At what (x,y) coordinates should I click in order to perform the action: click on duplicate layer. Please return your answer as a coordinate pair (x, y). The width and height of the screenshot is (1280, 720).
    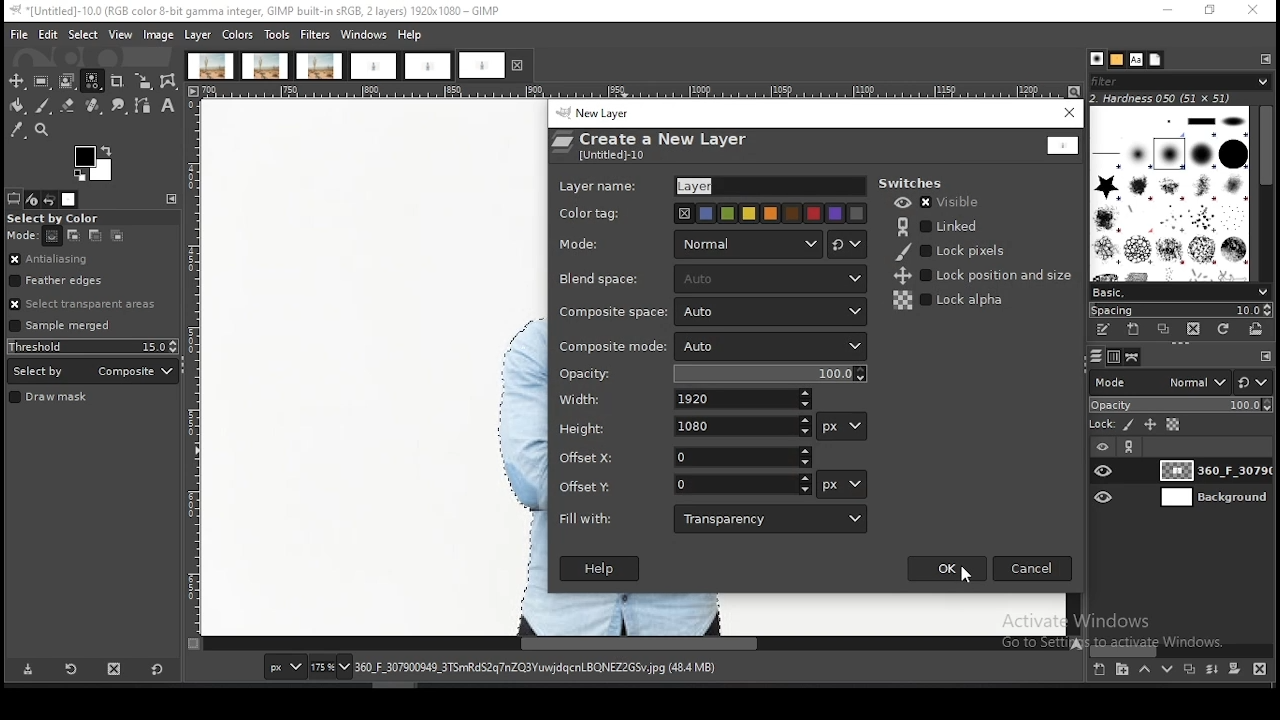
    Looking at the image, I should click on (1187, 668).